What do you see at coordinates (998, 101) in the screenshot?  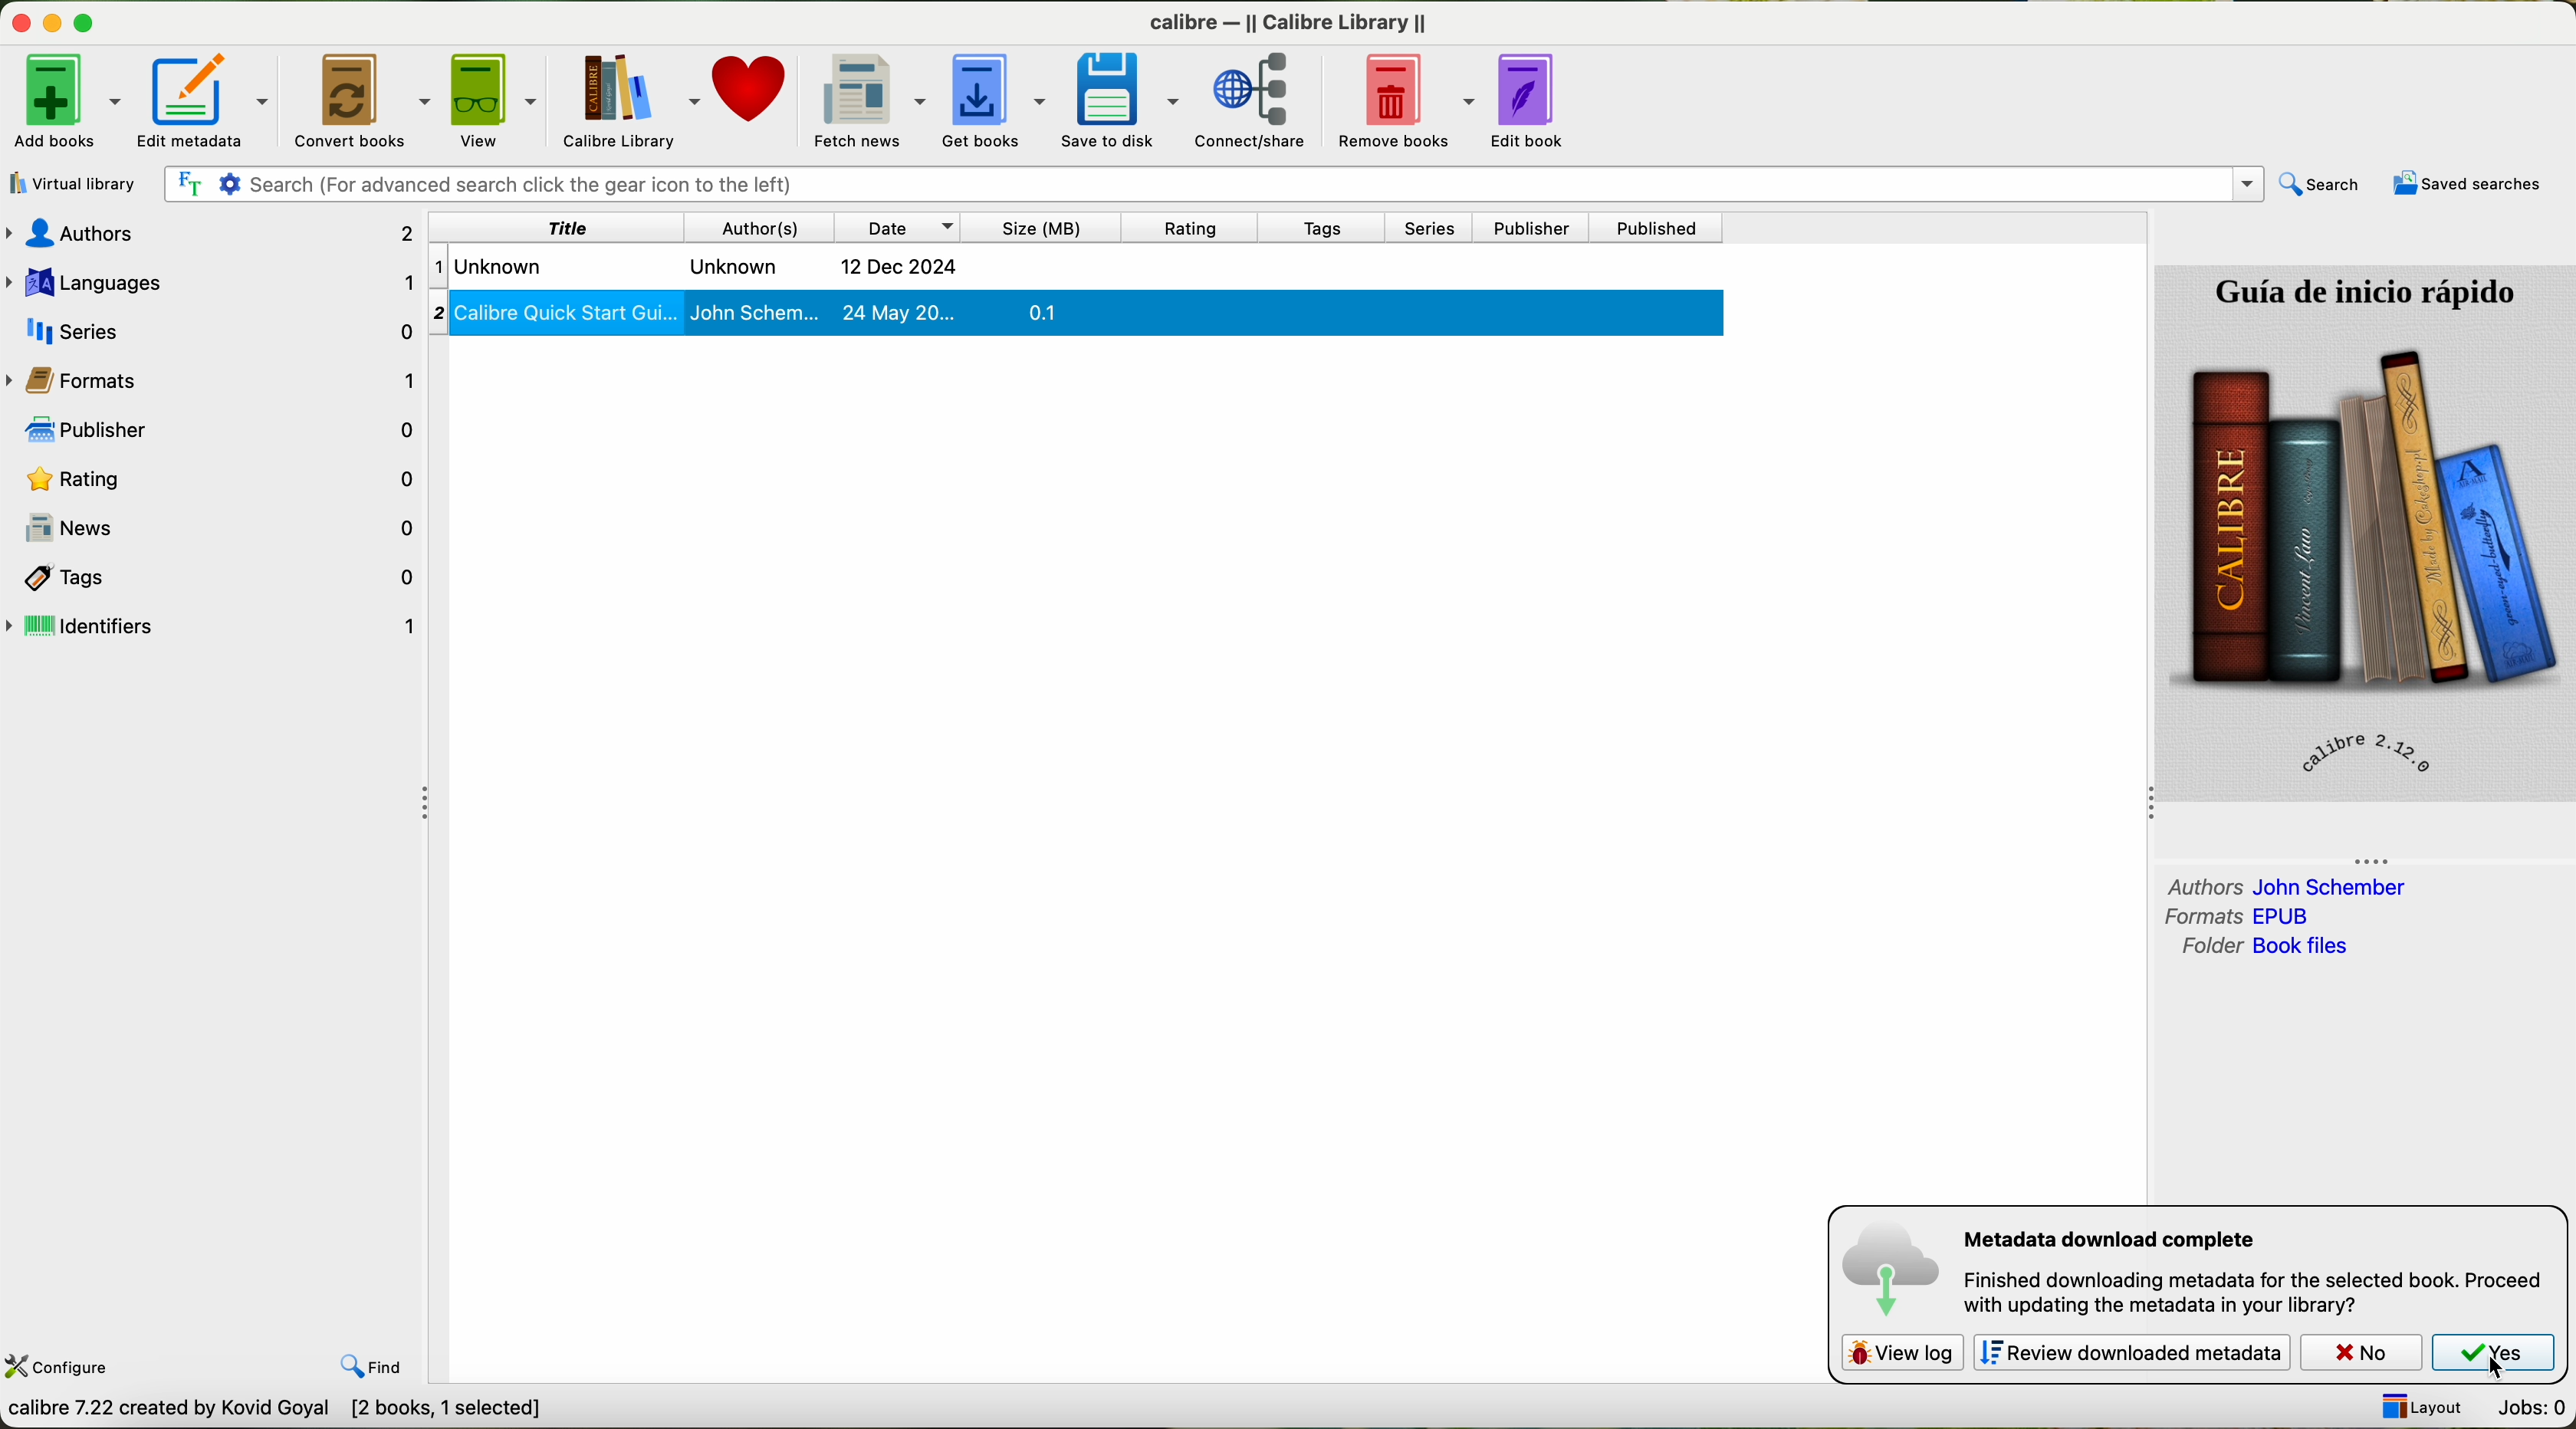 I see `get books` at bounding box center [998, 101].